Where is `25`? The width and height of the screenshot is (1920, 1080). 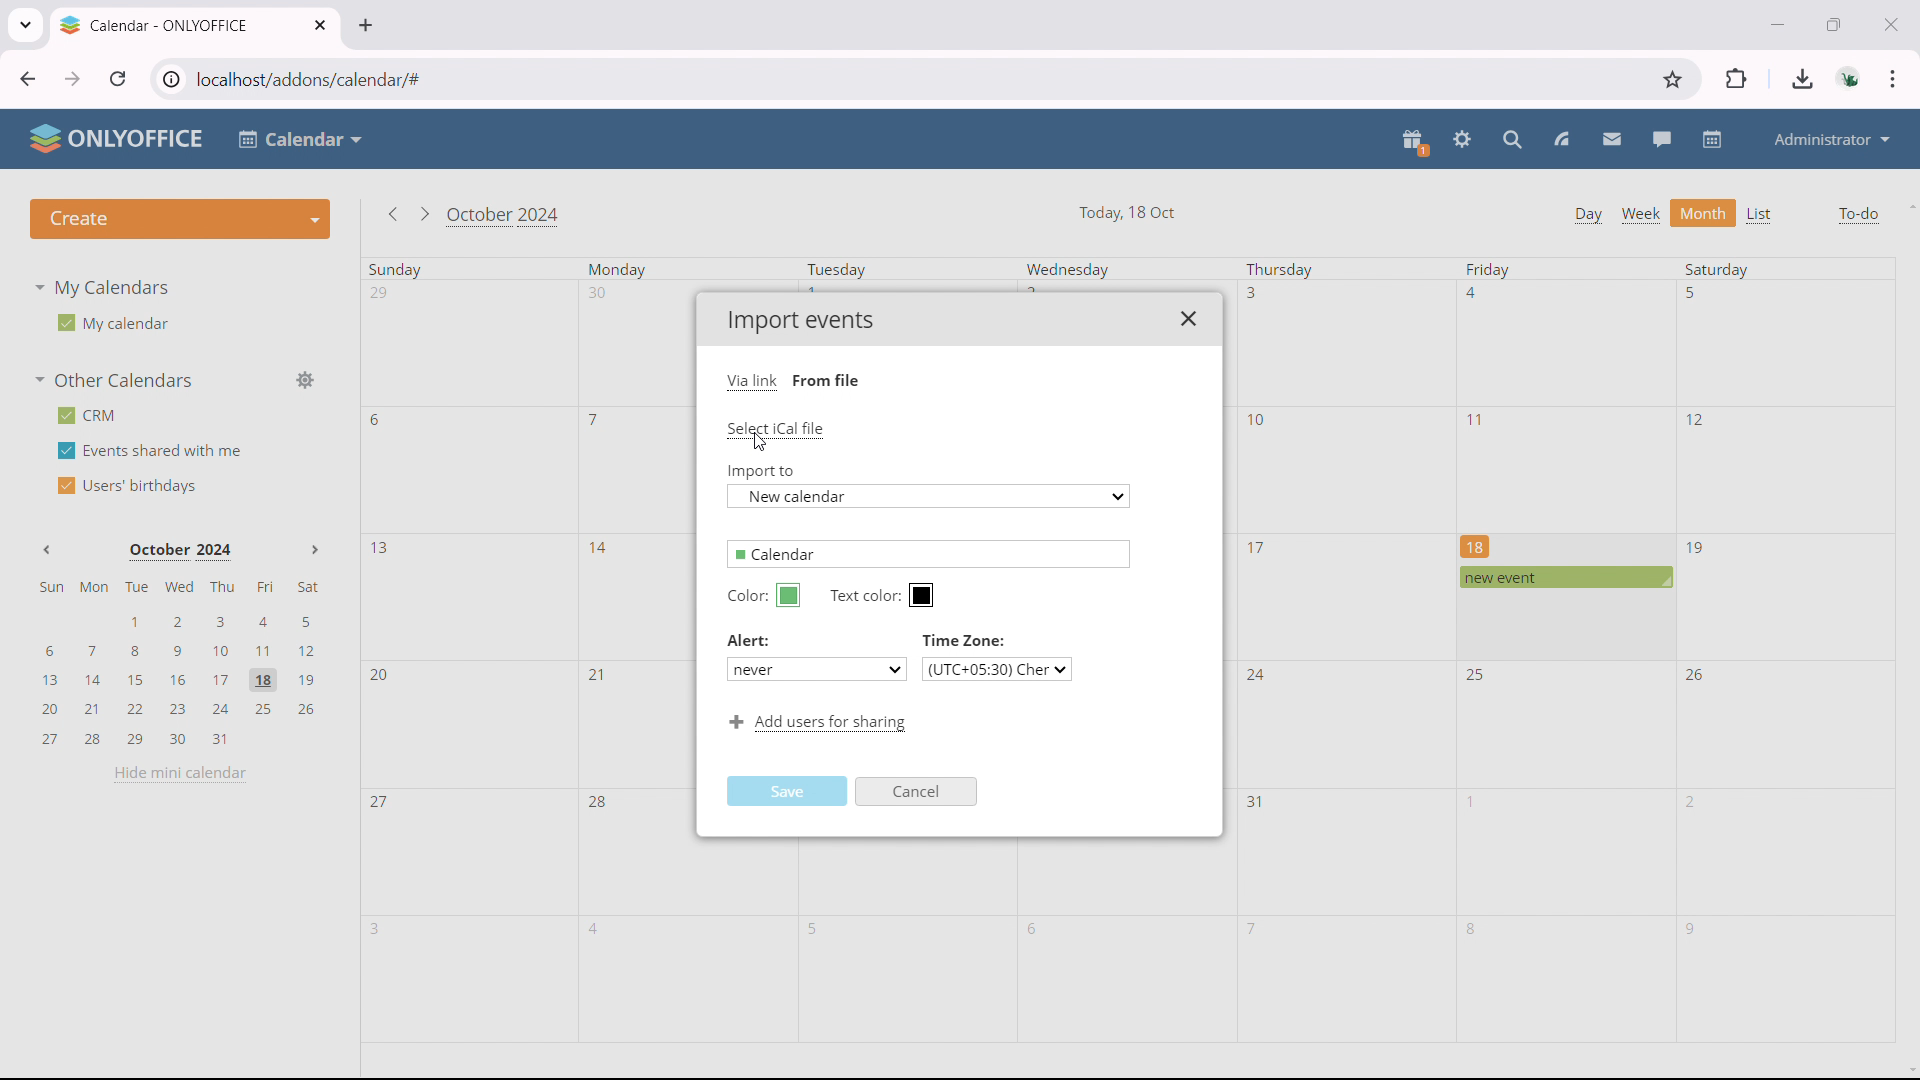
25 is located at coordinates (1479, 675).